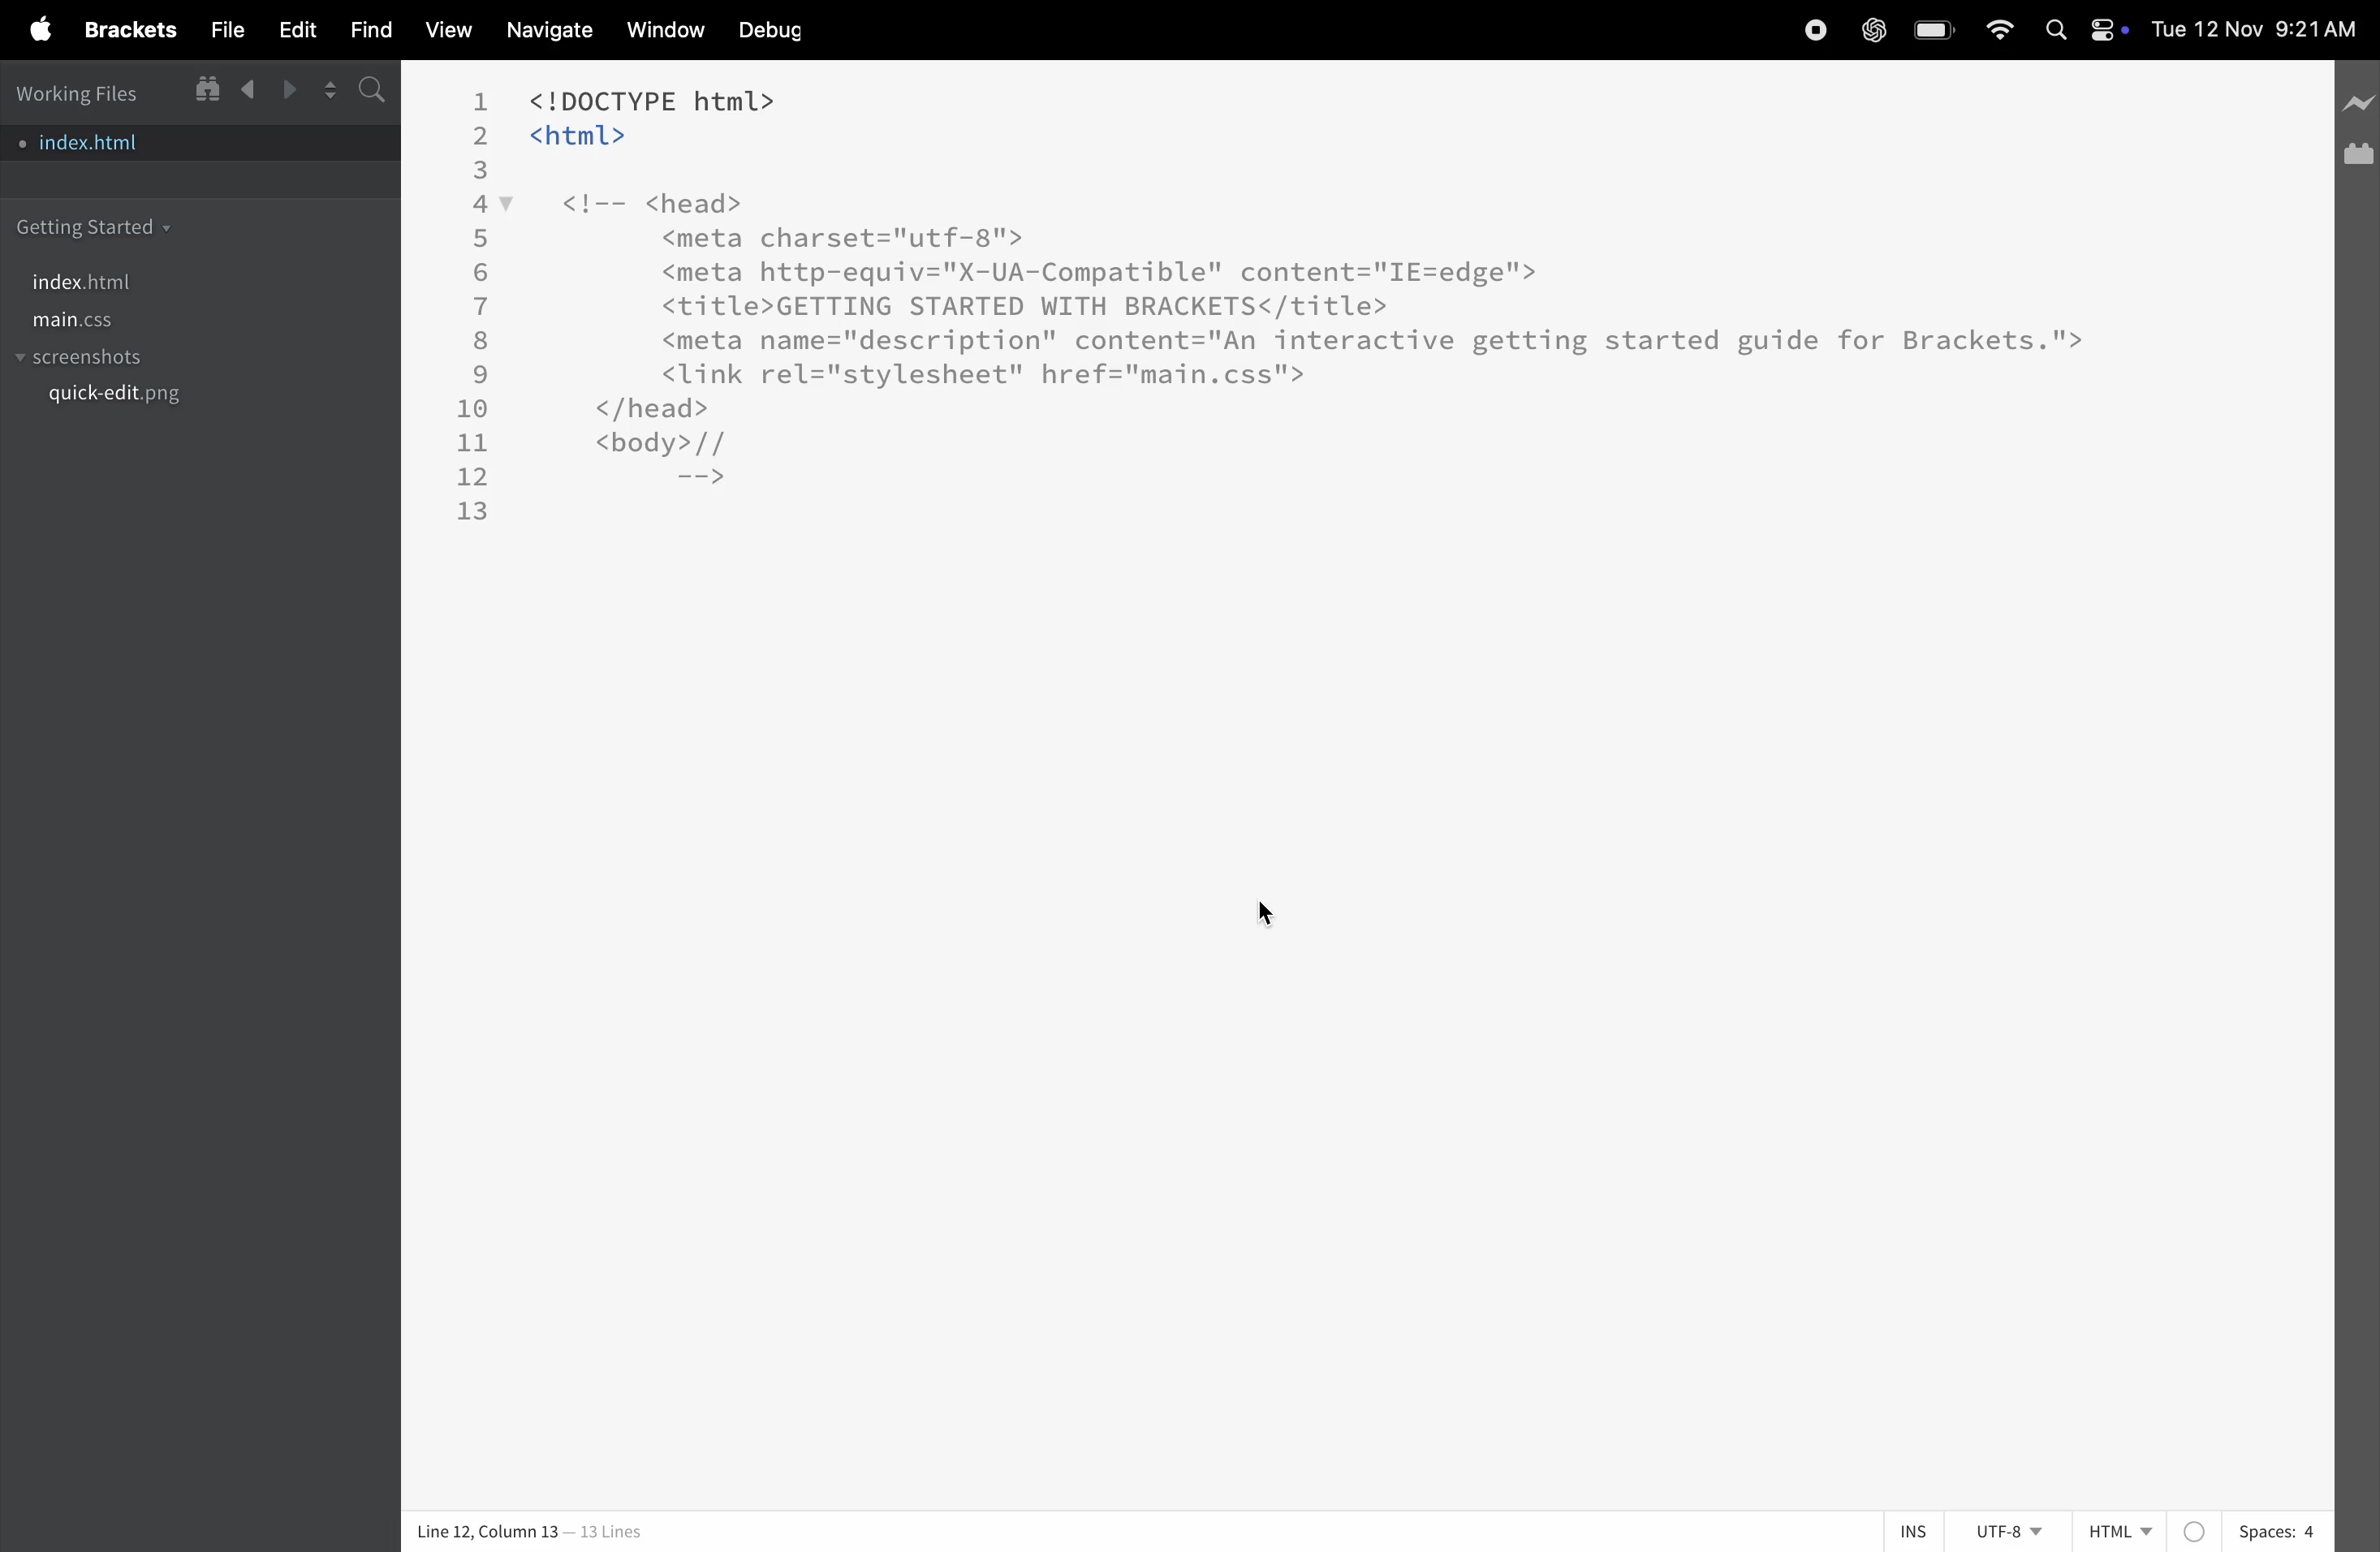 The width and height of the screenshot is (2380, 1552). I want to click on date and time, so click(2260, 30).